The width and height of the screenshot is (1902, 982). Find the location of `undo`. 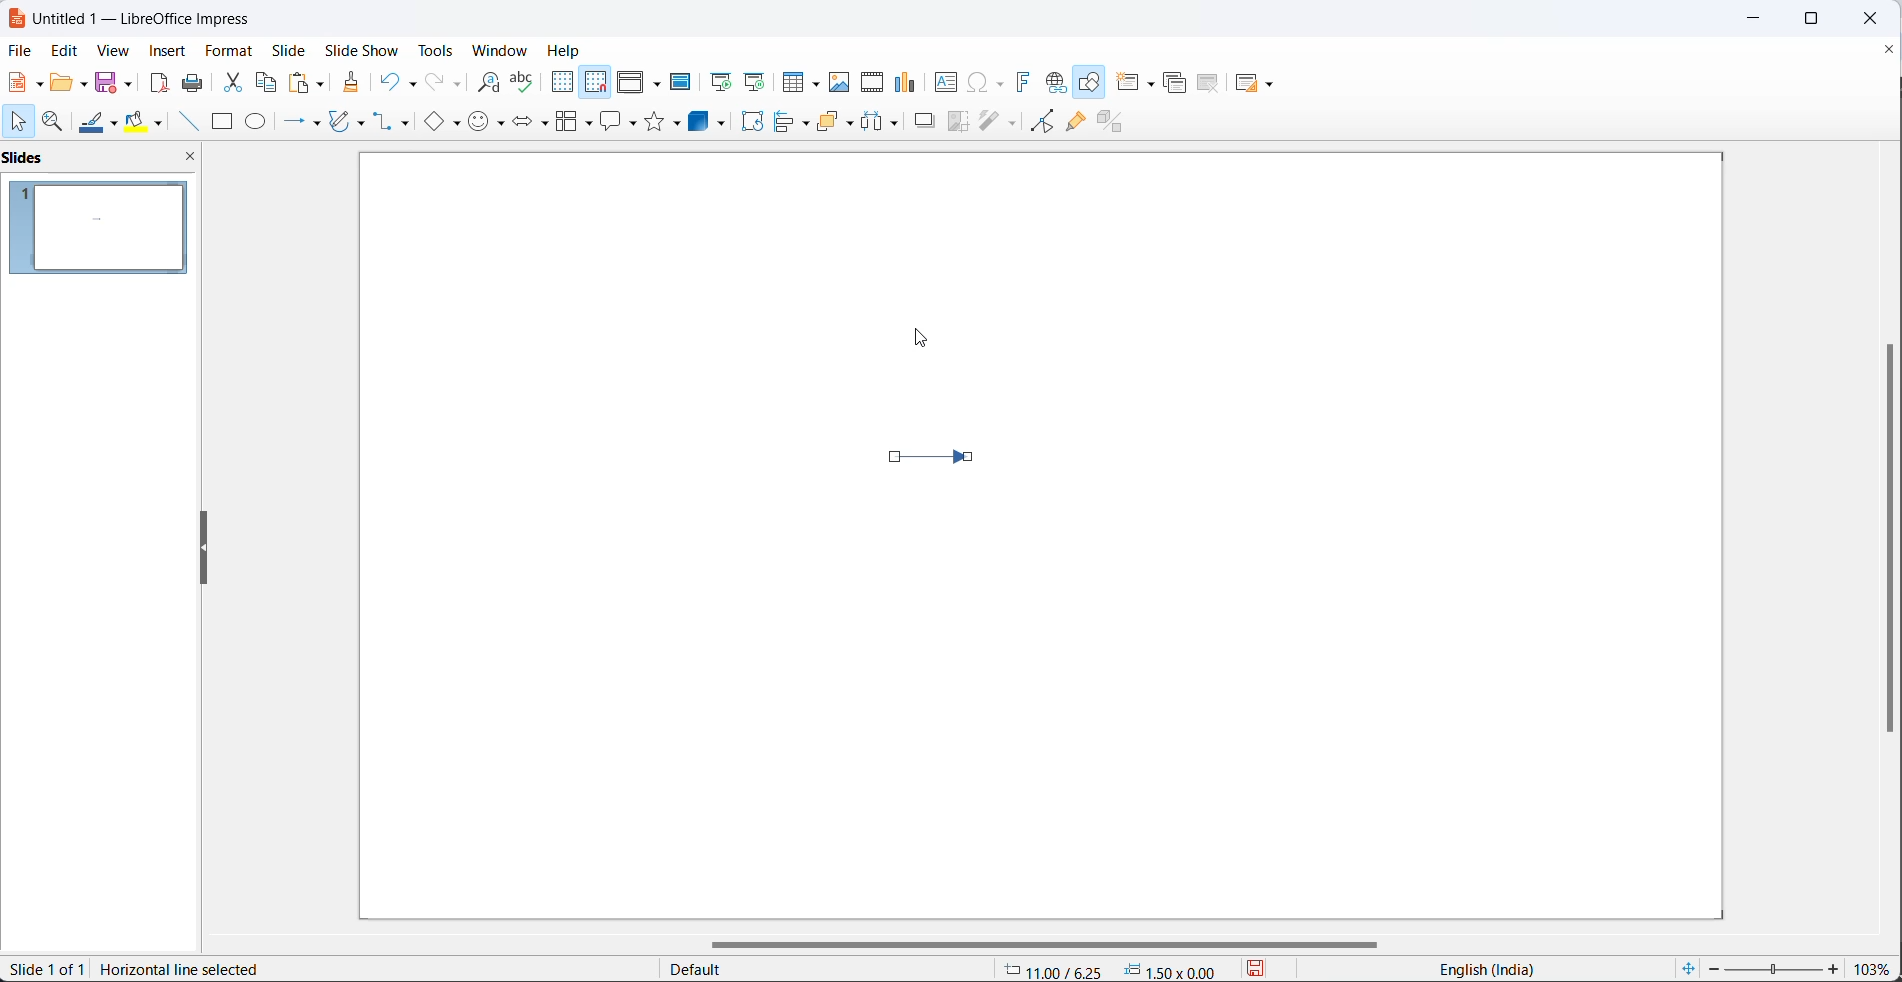

undo is located at coordinates (397, 81).